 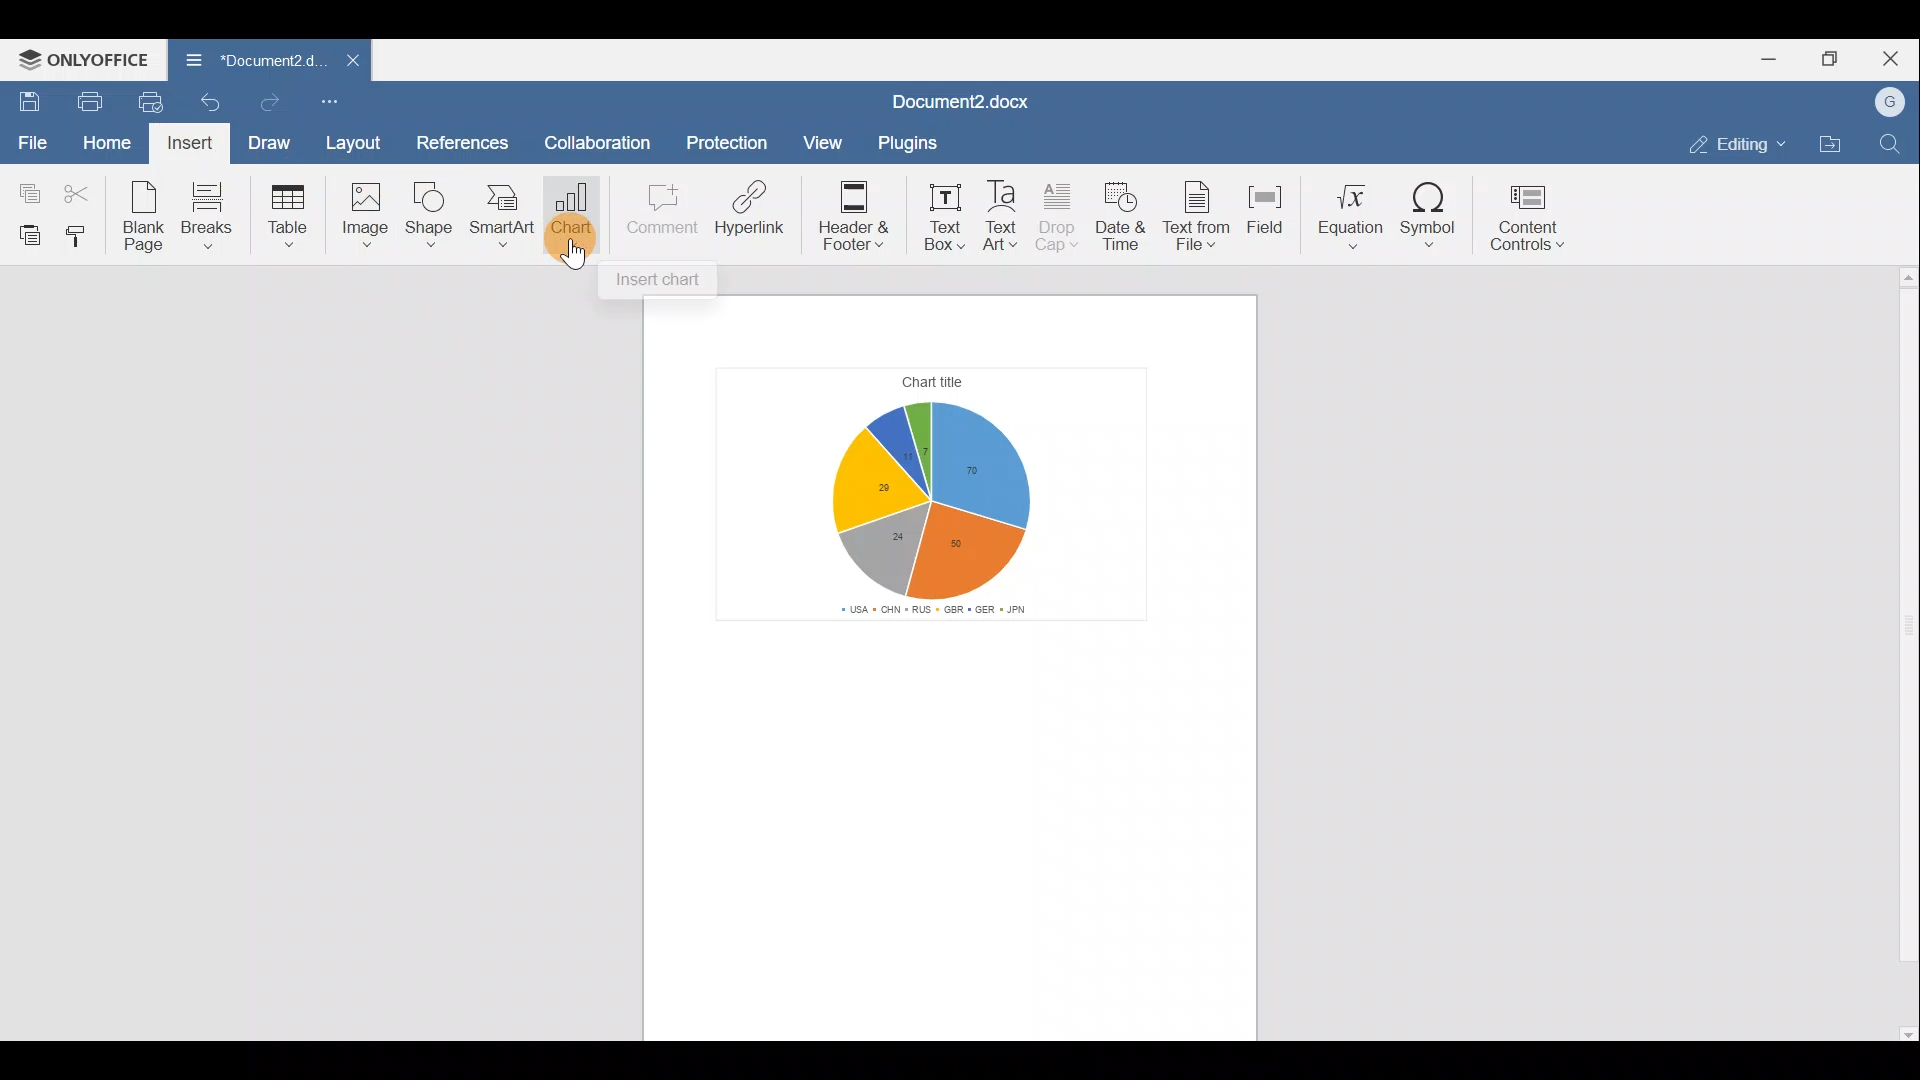 I want to click on Plugins, so click(x=906, y=140).